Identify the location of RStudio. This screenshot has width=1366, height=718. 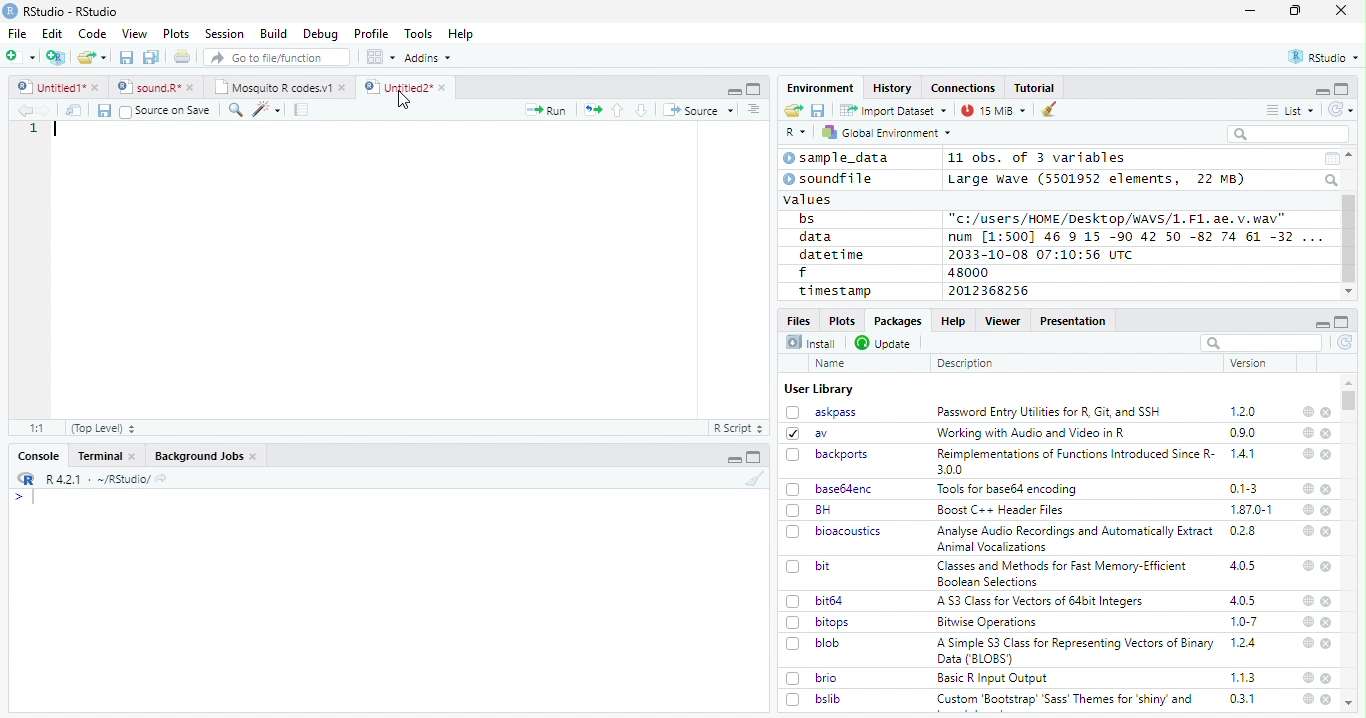
(1325, 58).